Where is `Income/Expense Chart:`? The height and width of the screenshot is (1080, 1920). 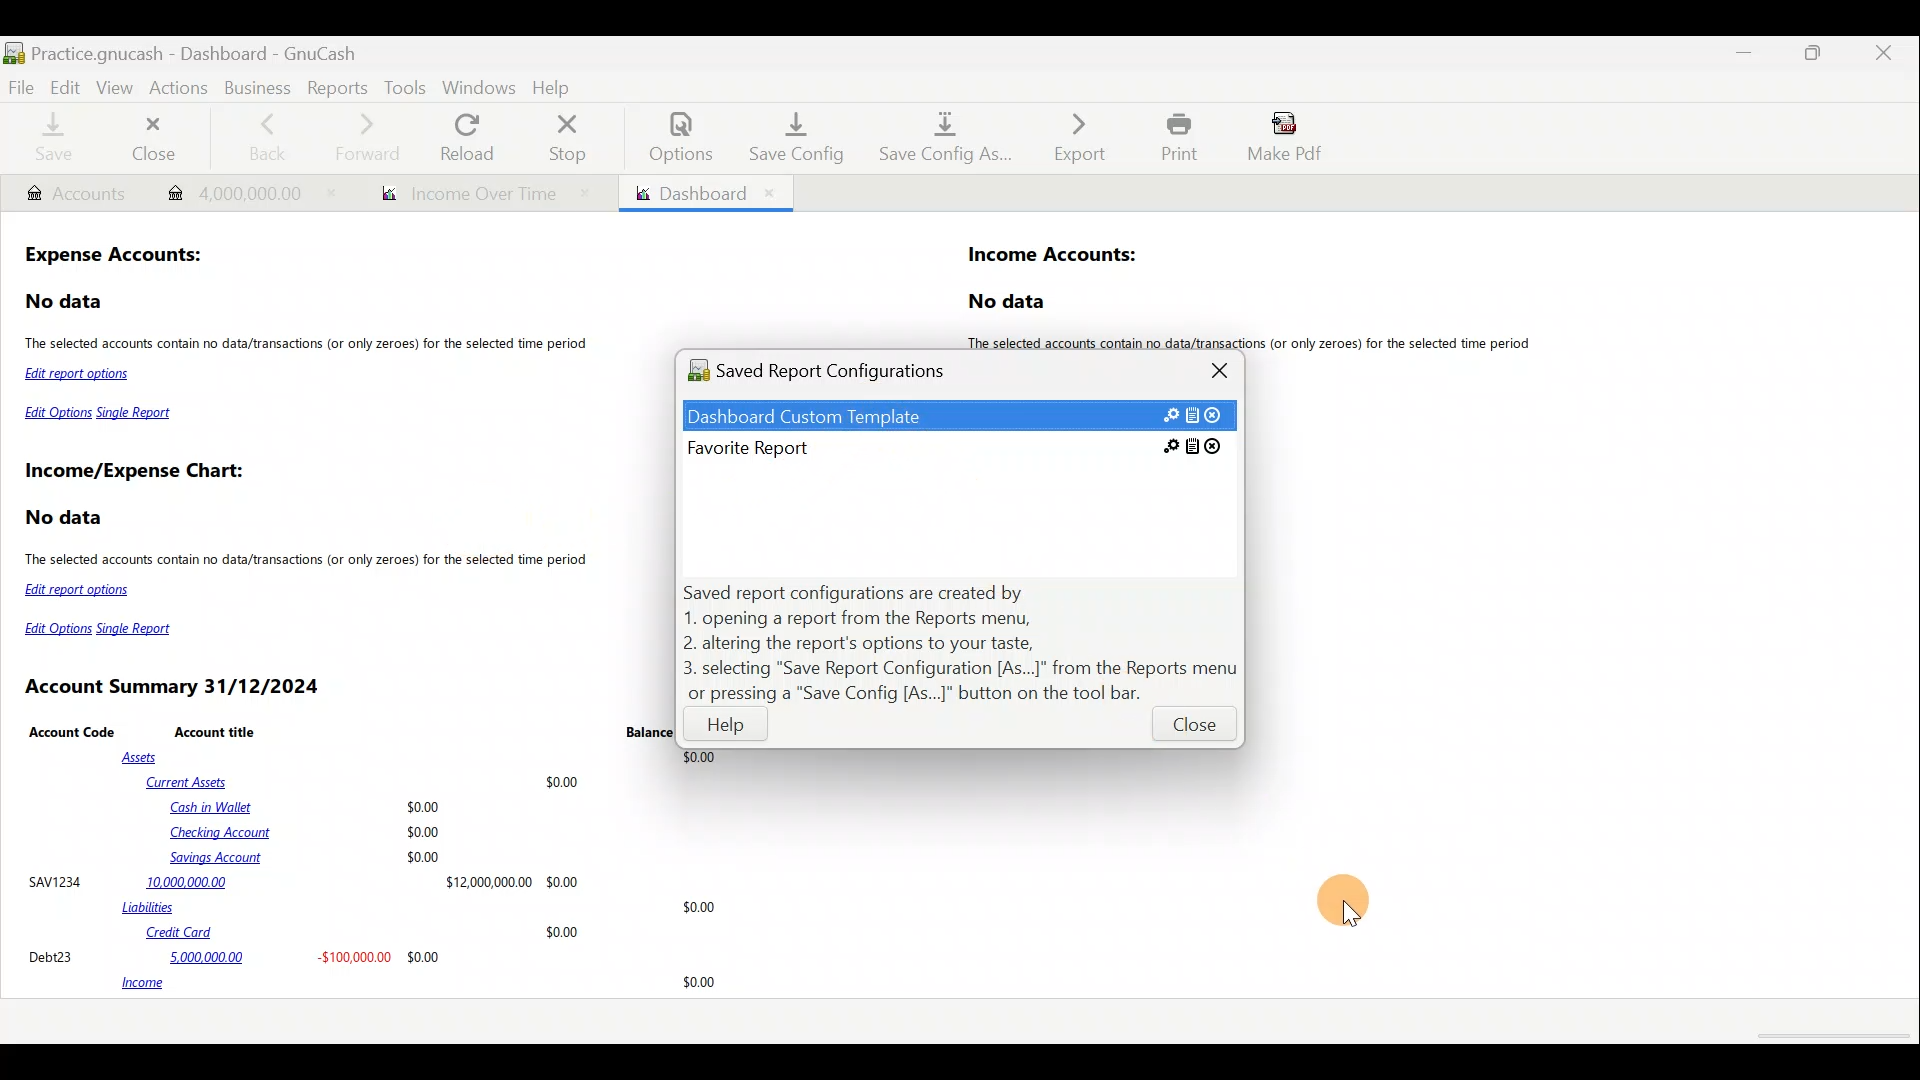 Income/Expense Chart: is located at coordinates (134, 473).